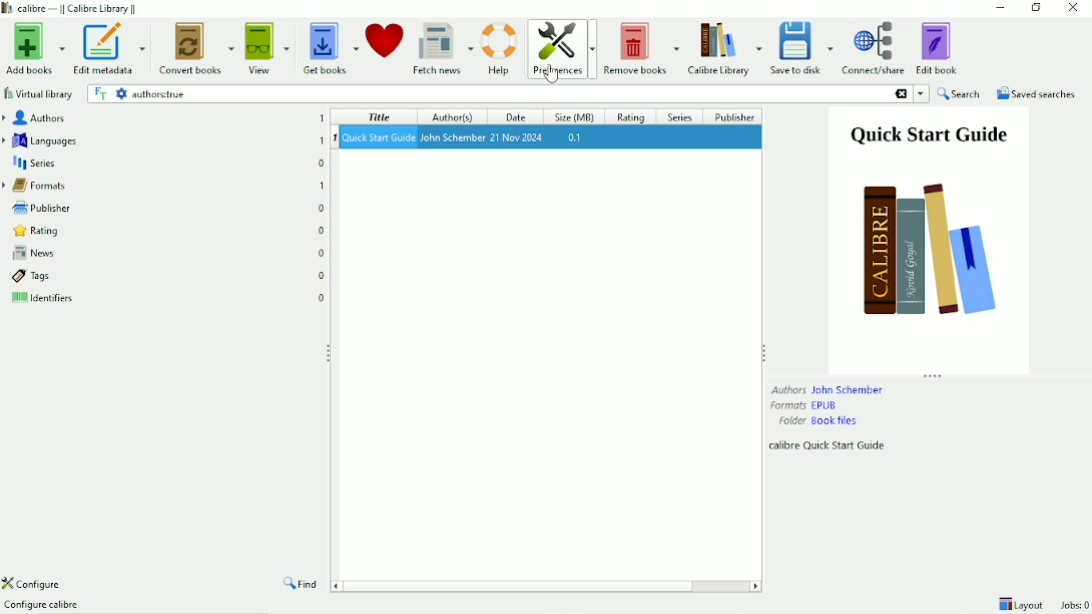 The width and height of the screenshot is (1092, 614). Describe the element at coordinates (827, 446) in the screenshot. I see `calibre Quick Start Guide` at that location.